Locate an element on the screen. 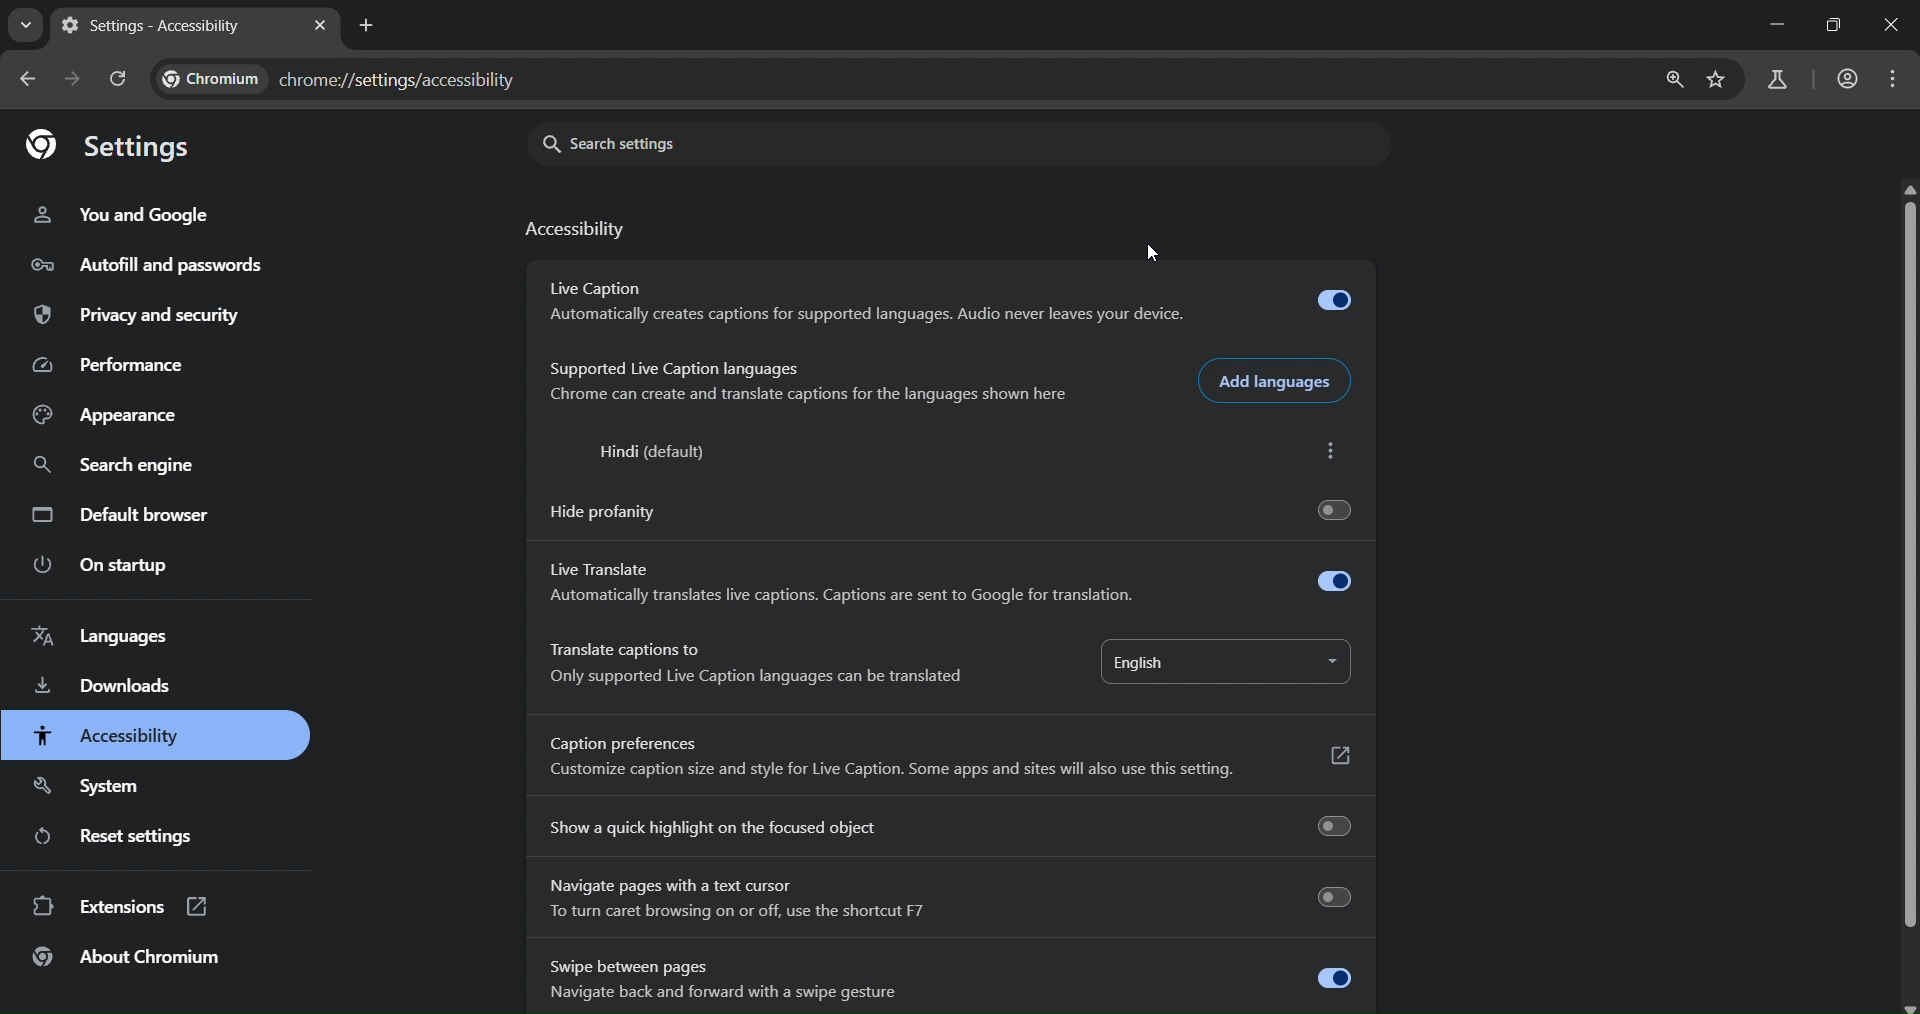  search labs is located at coordinates (1777, 82).